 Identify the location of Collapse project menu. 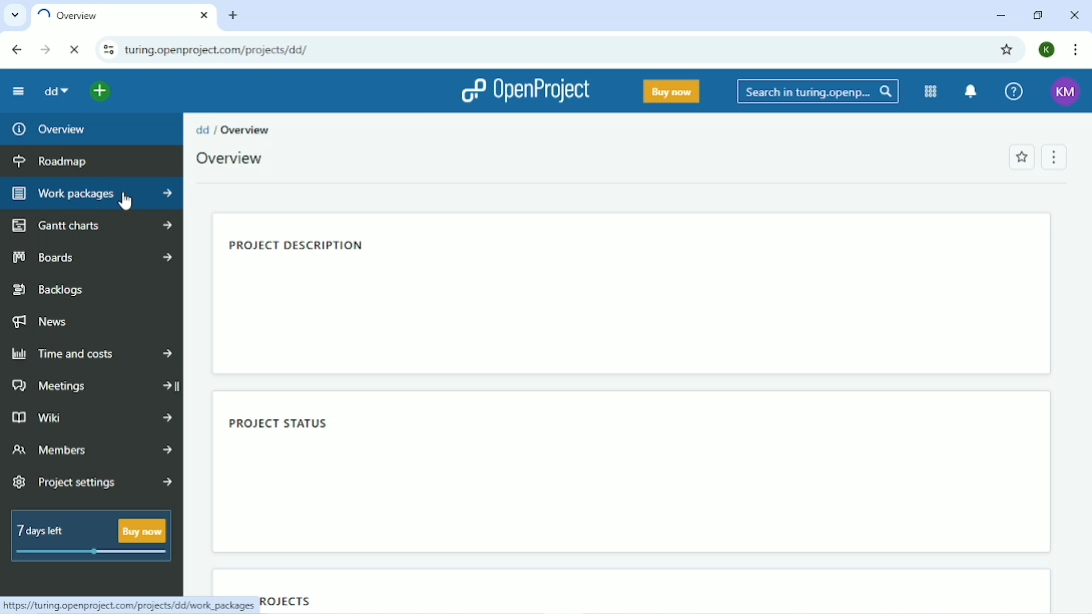
(18, 92).